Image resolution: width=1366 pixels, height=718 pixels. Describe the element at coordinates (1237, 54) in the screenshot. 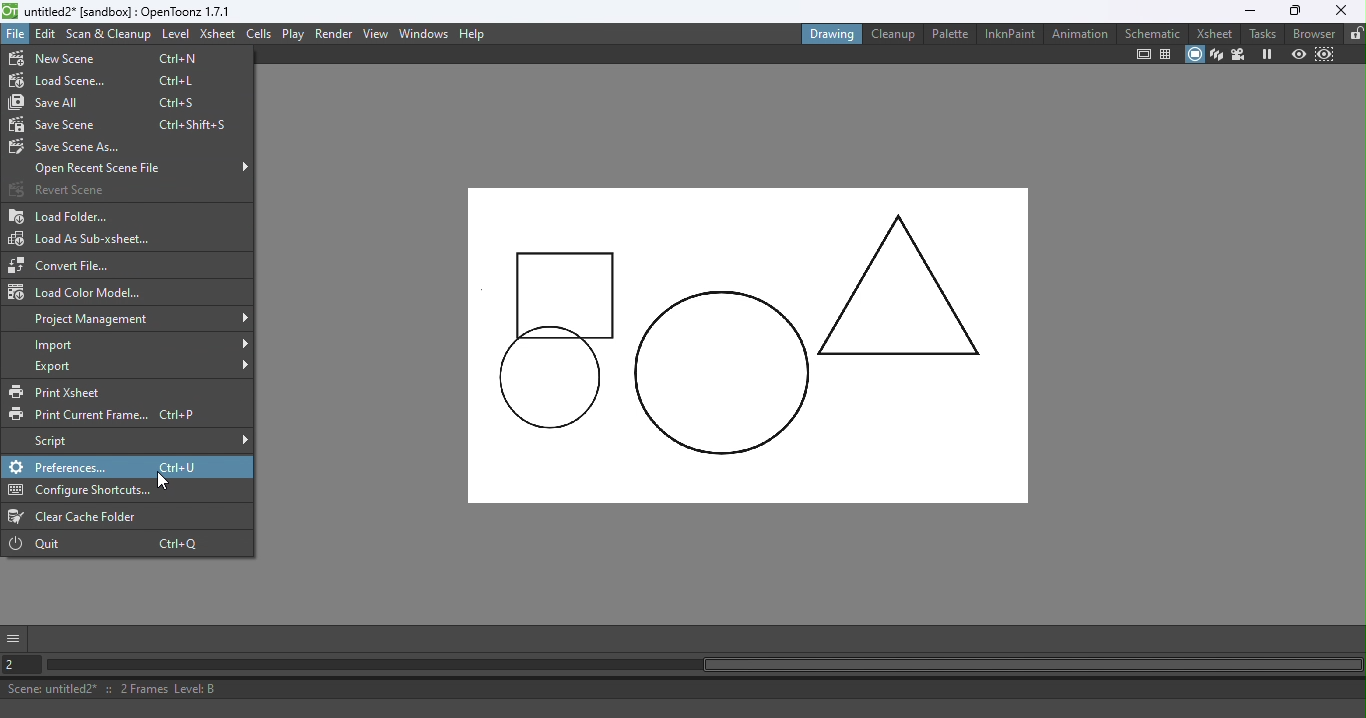

I see `Camera view` at that location.